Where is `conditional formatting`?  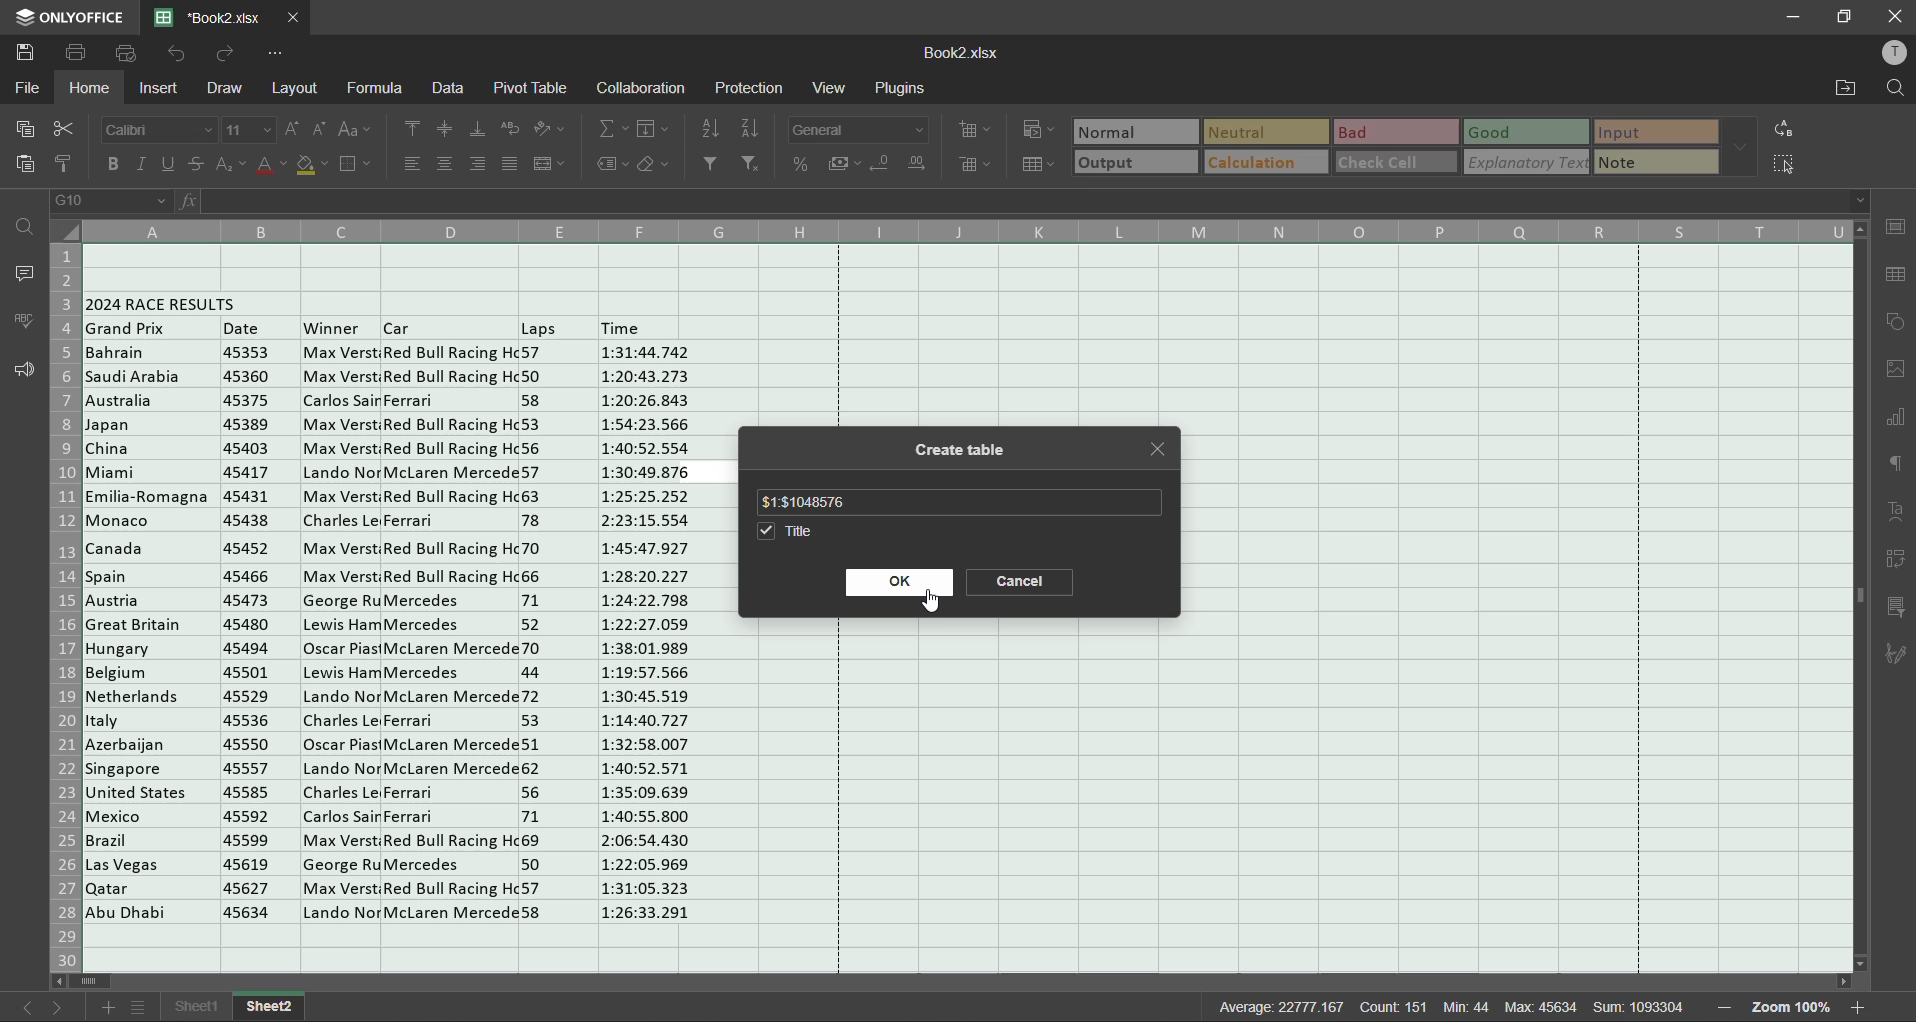
conditional formatting is located at coordinates (1037, 127).